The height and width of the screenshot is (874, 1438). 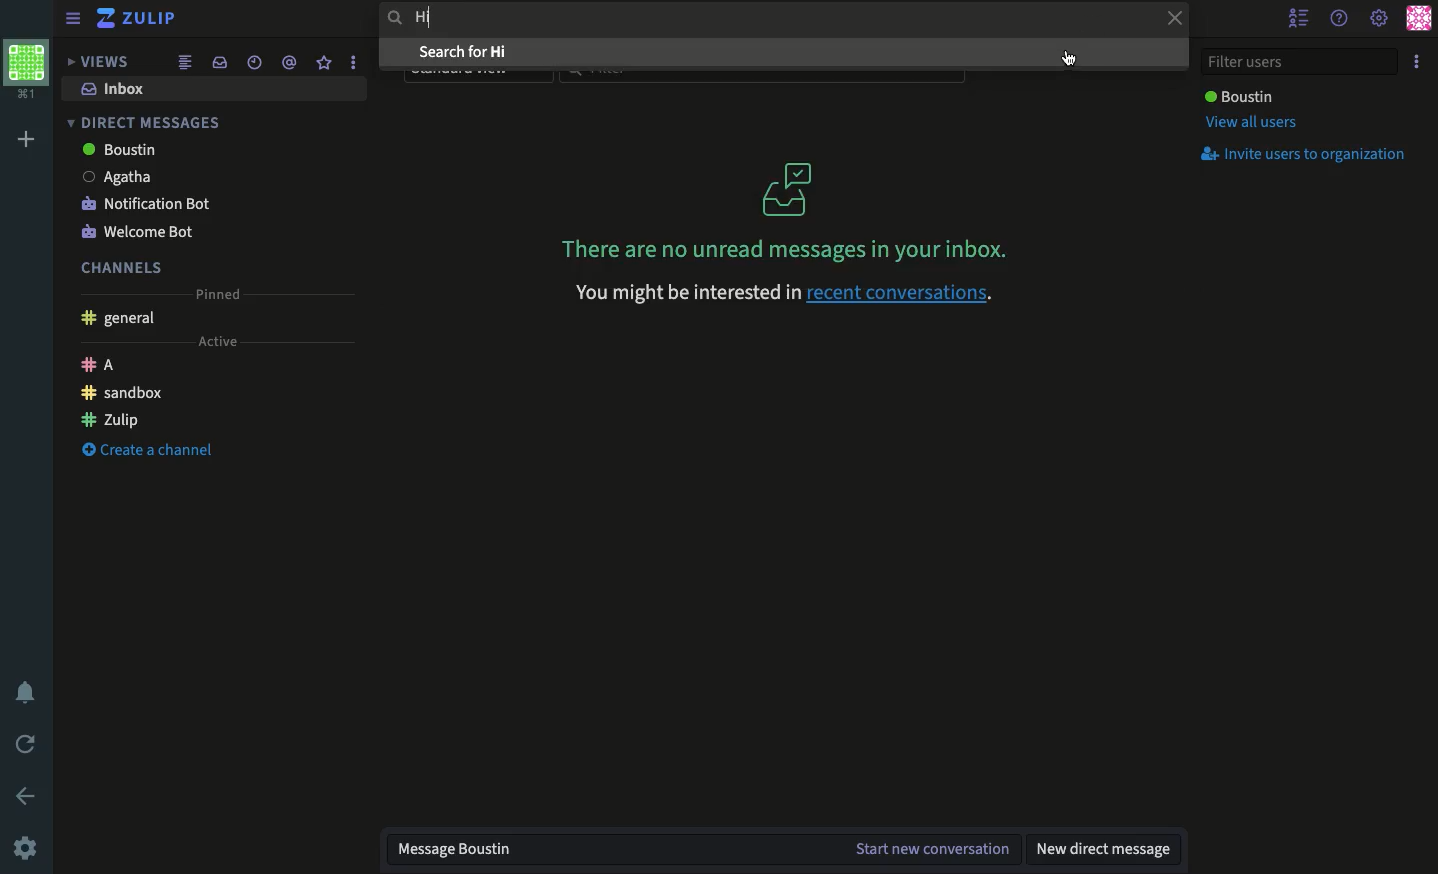 What do you see at coordinates (1070, 60) in the screenshot?
I see `cursor` at bounding box center [1070, 60].